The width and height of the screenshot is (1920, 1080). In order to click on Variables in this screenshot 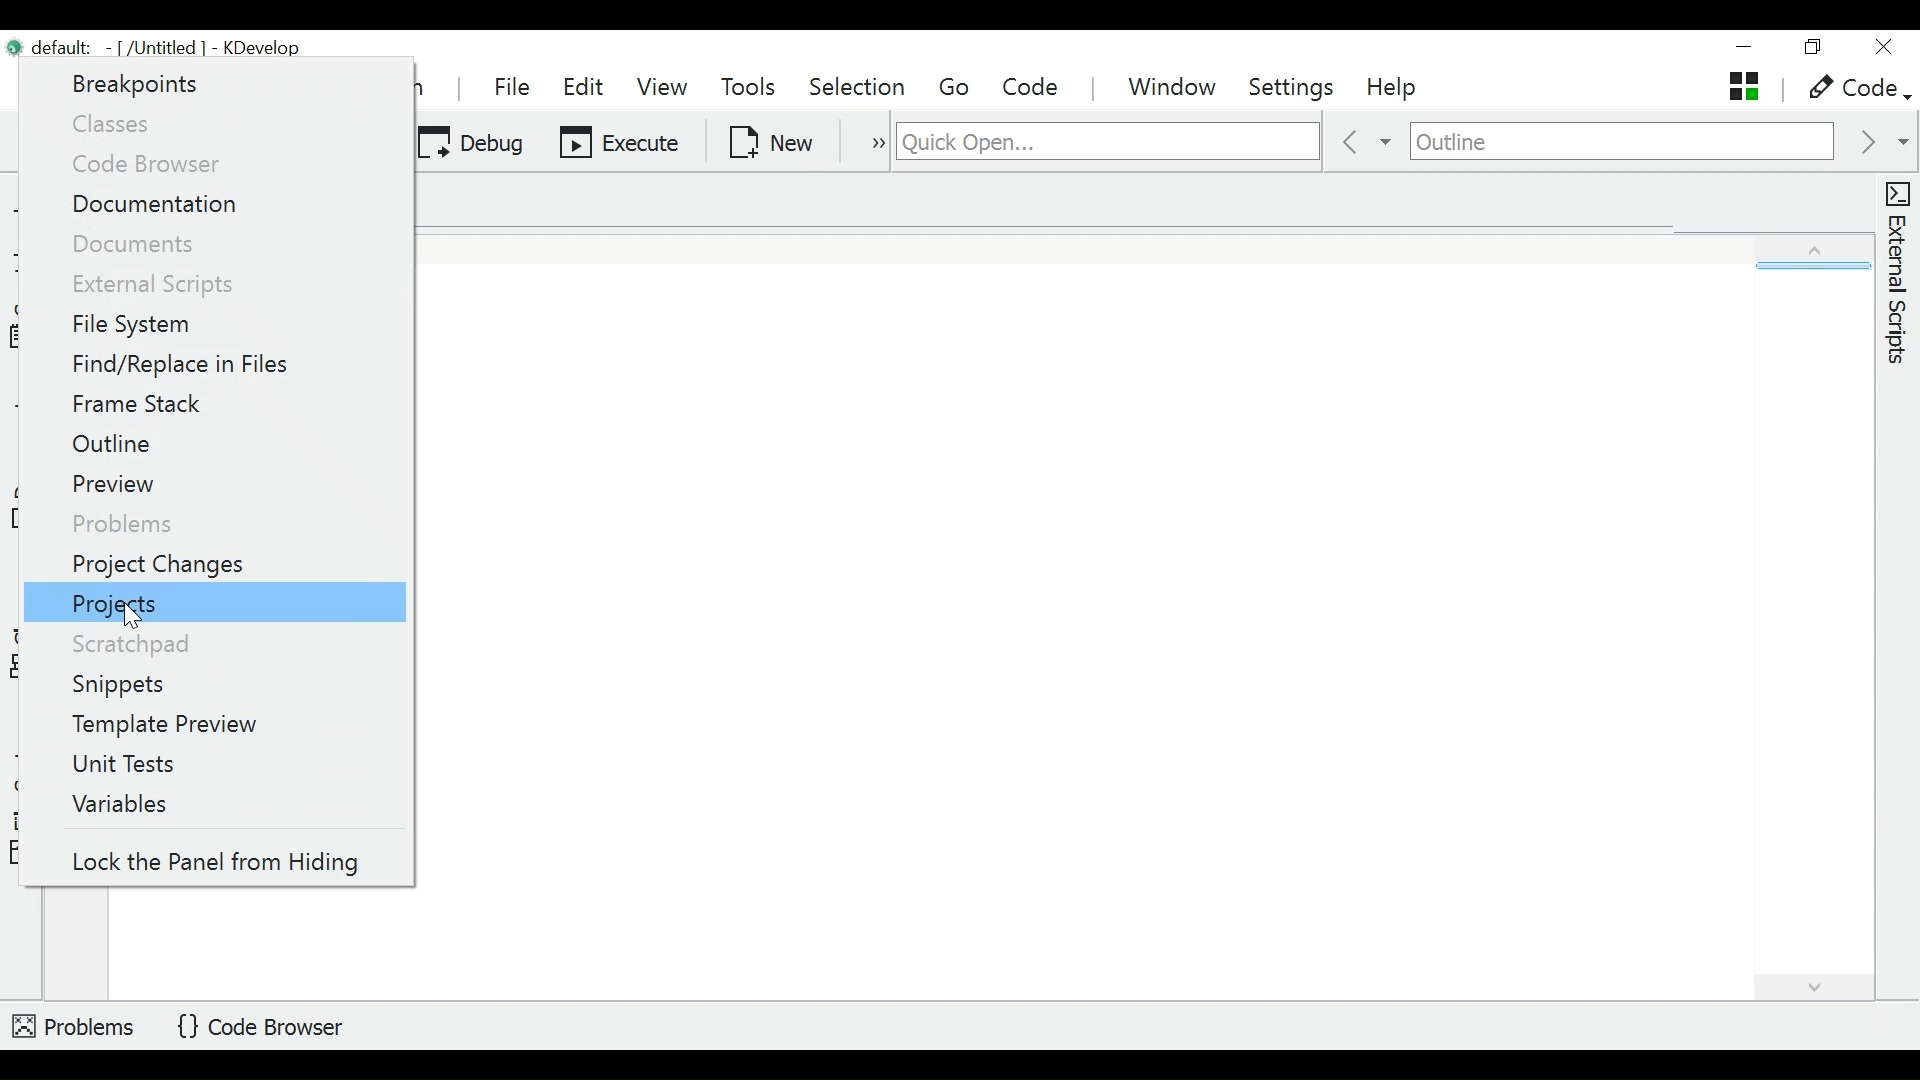, I will do `click(129, 804)`.